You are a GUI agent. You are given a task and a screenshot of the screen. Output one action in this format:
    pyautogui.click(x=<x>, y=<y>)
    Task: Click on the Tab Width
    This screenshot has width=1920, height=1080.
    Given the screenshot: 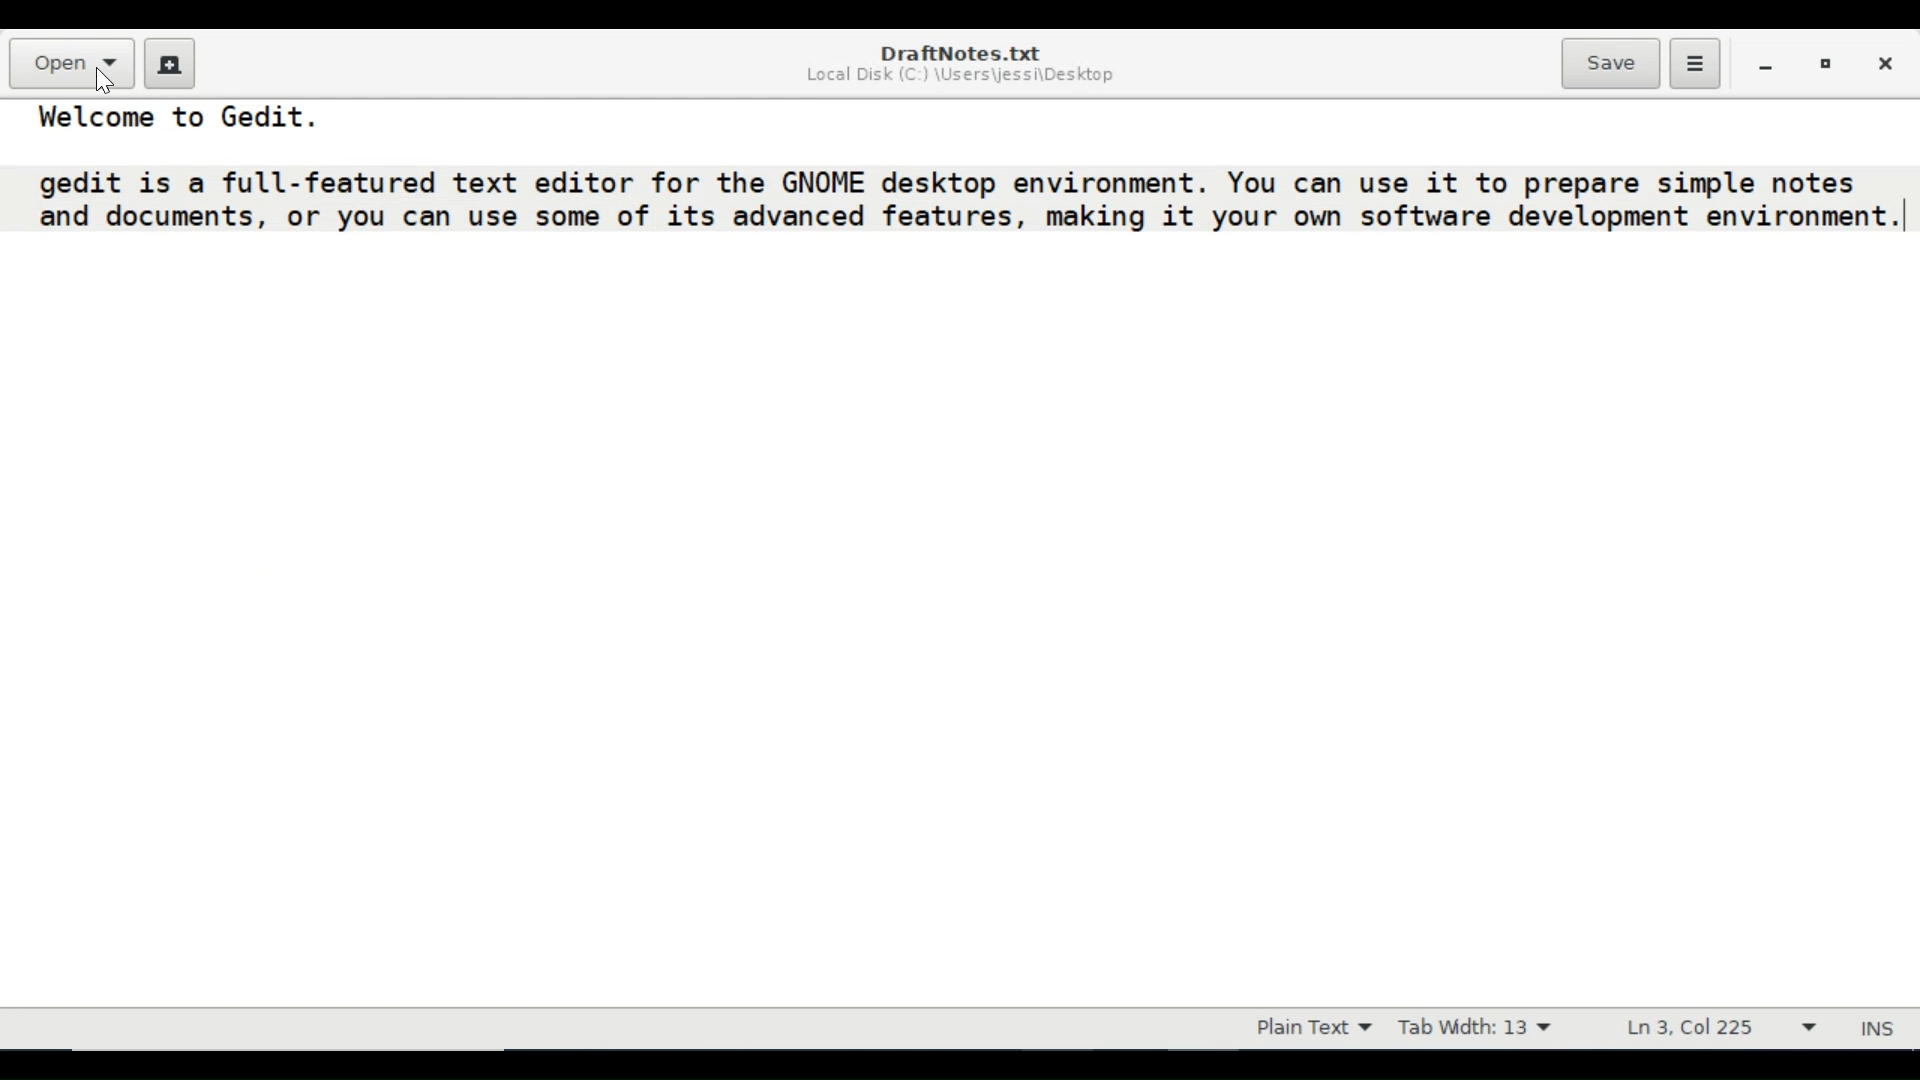 What is the action you would take?
    pyautogui.click(x=1474, y=1028)
    